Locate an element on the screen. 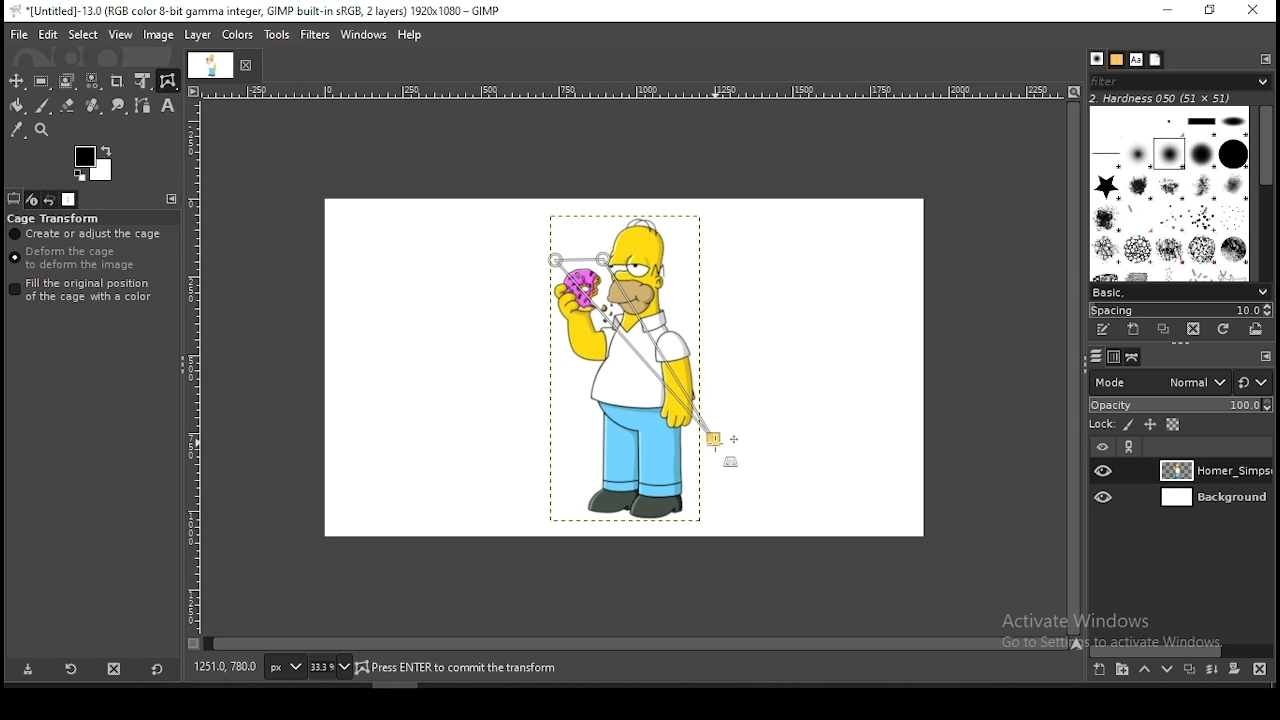 The image size is (1280, 720). *[untitled]-13.0 (rgb color 8-bit gamma integer, gimp built-in sRGB, 2 layers) 1920x1080 - gimp is located at coordinates (261, 11).